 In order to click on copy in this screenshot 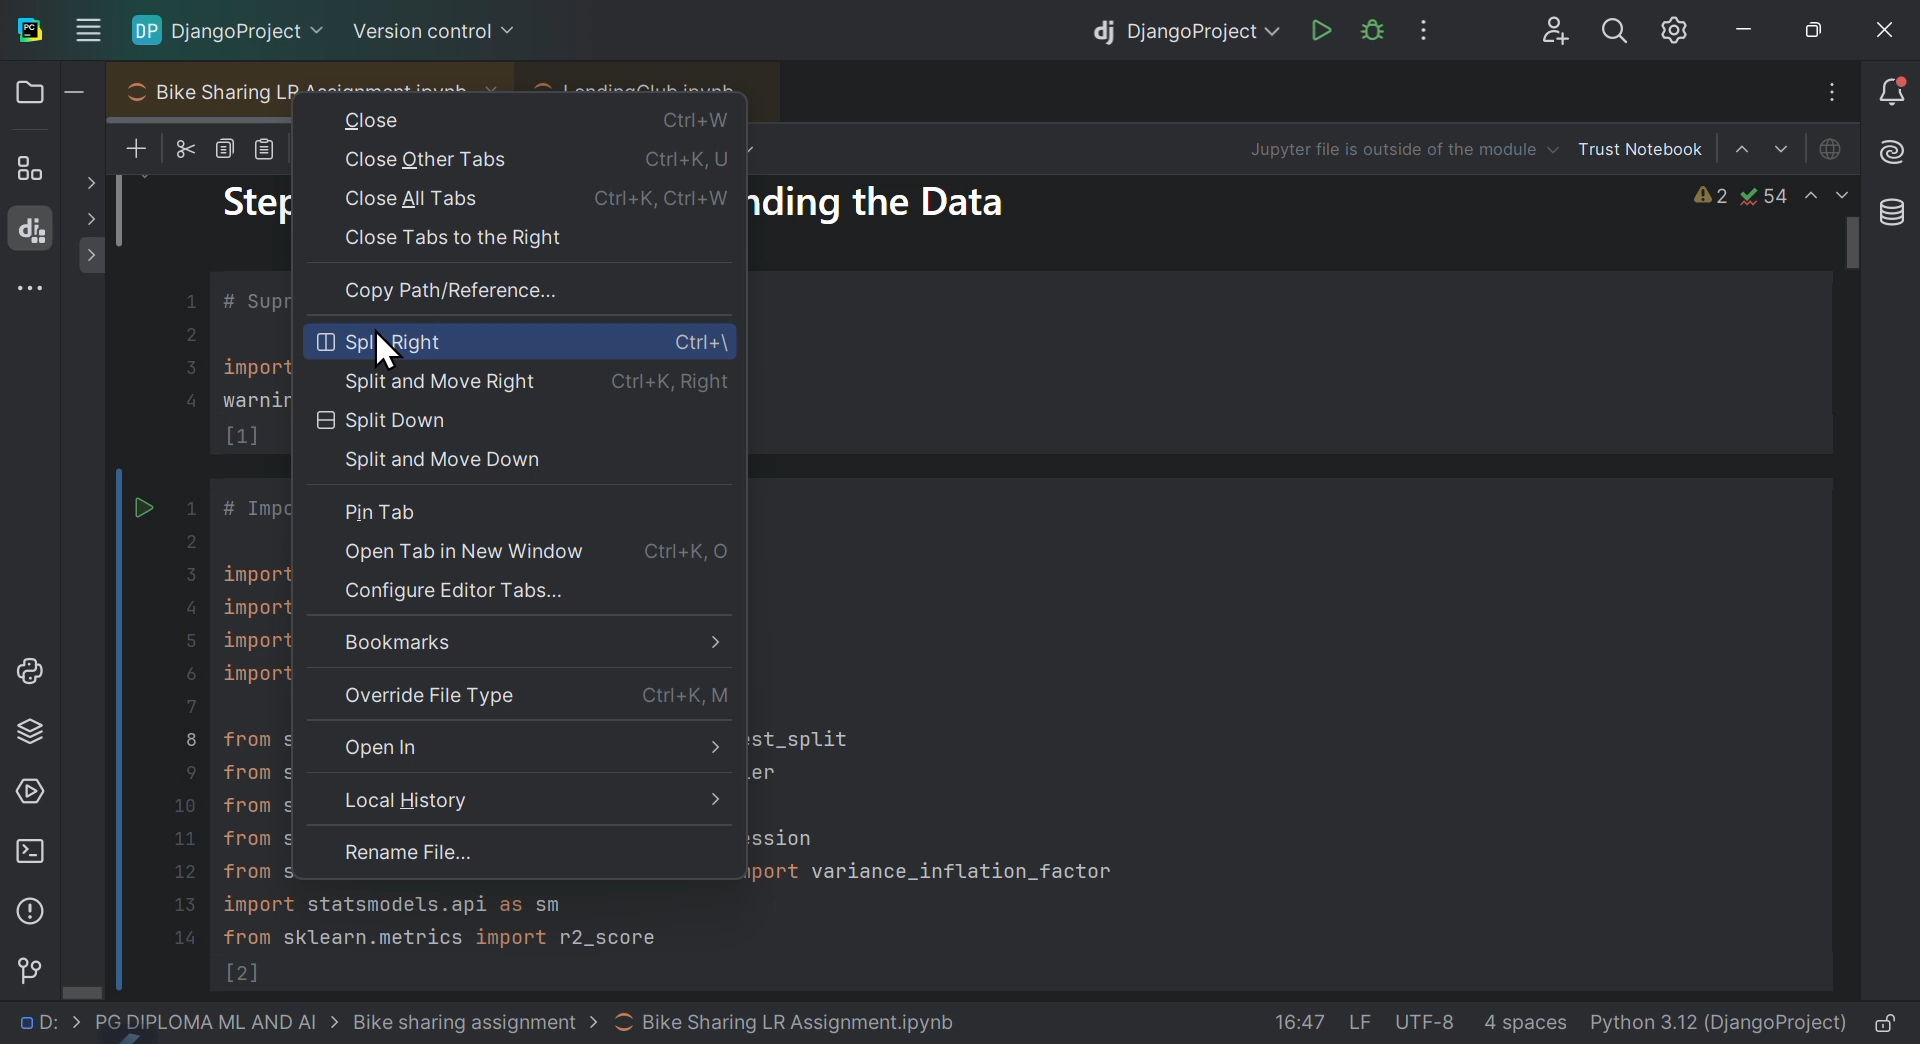, I will do `click(226, 148)`.